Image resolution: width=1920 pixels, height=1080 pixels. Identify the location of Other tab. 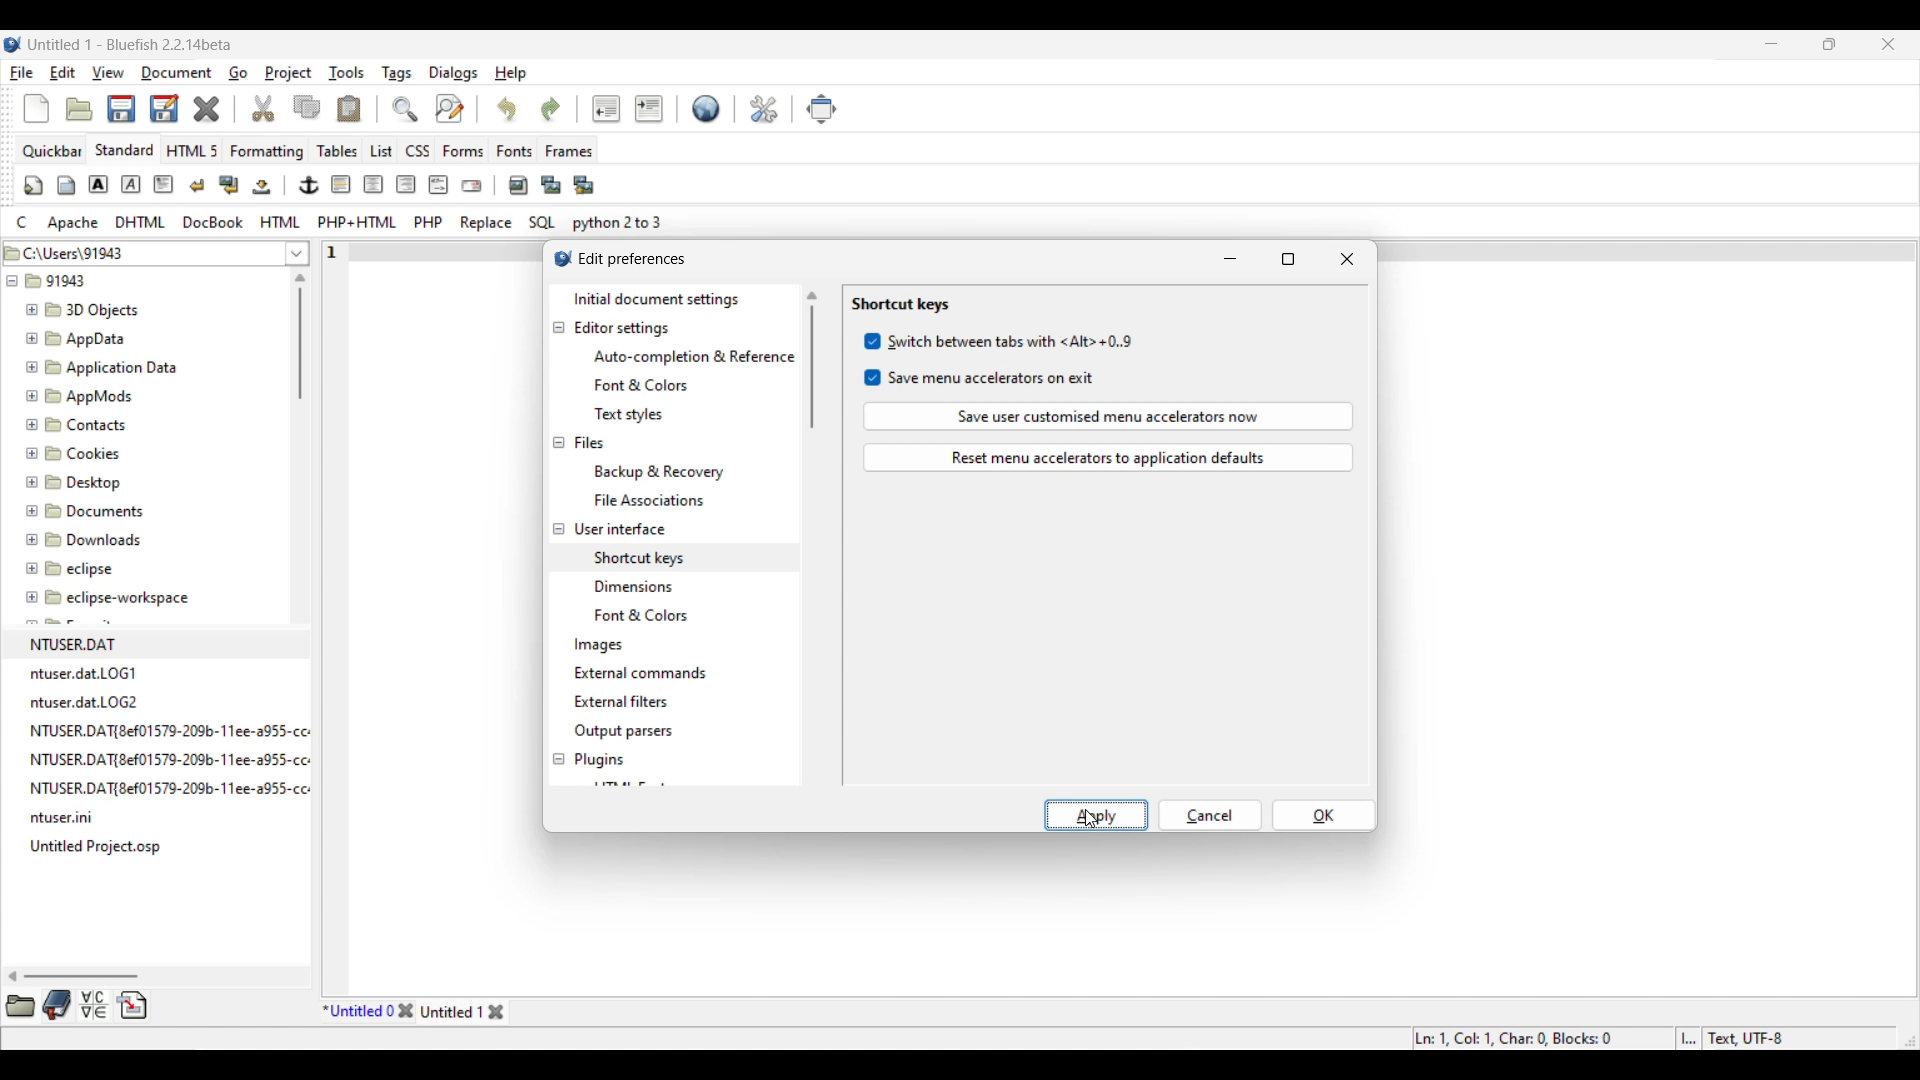
(464, 1011).